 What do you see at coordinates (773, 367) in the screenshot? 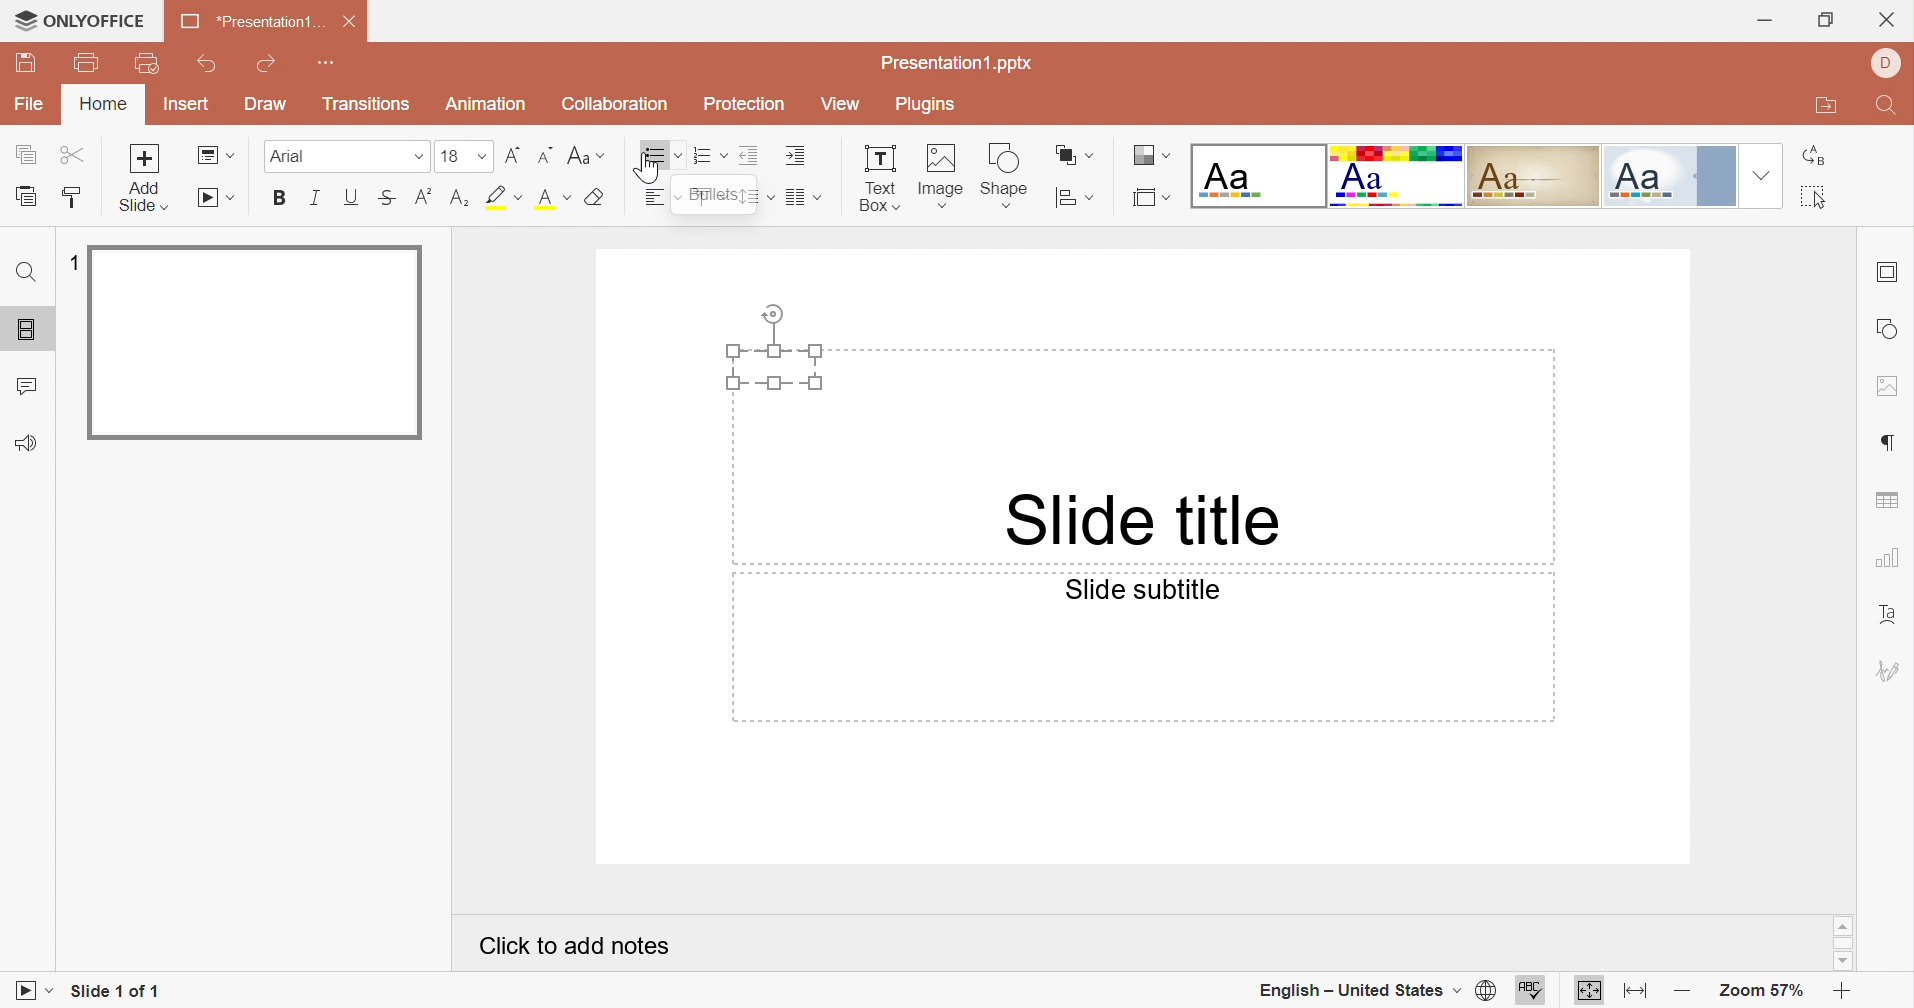
I see `Text Box` at bounding box center [773, 367].